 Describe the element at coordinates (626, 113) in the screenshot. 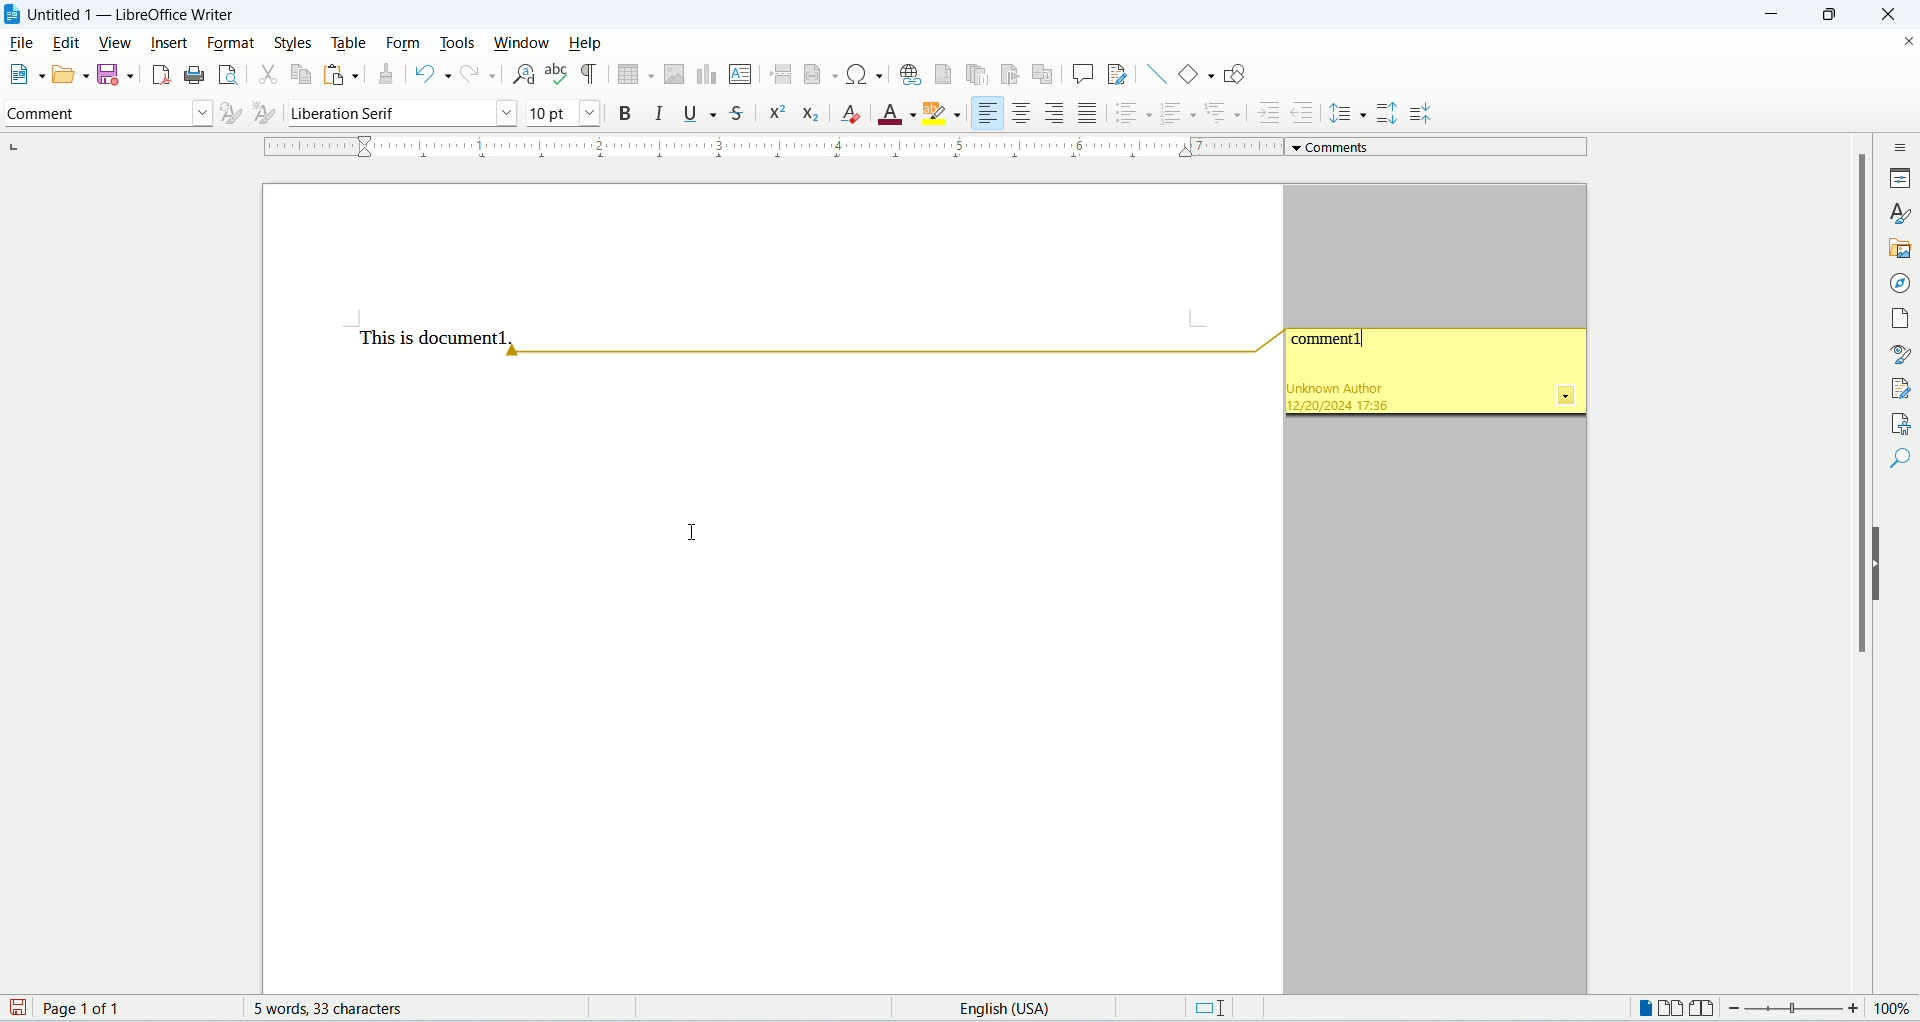

I see `bold` at that location.